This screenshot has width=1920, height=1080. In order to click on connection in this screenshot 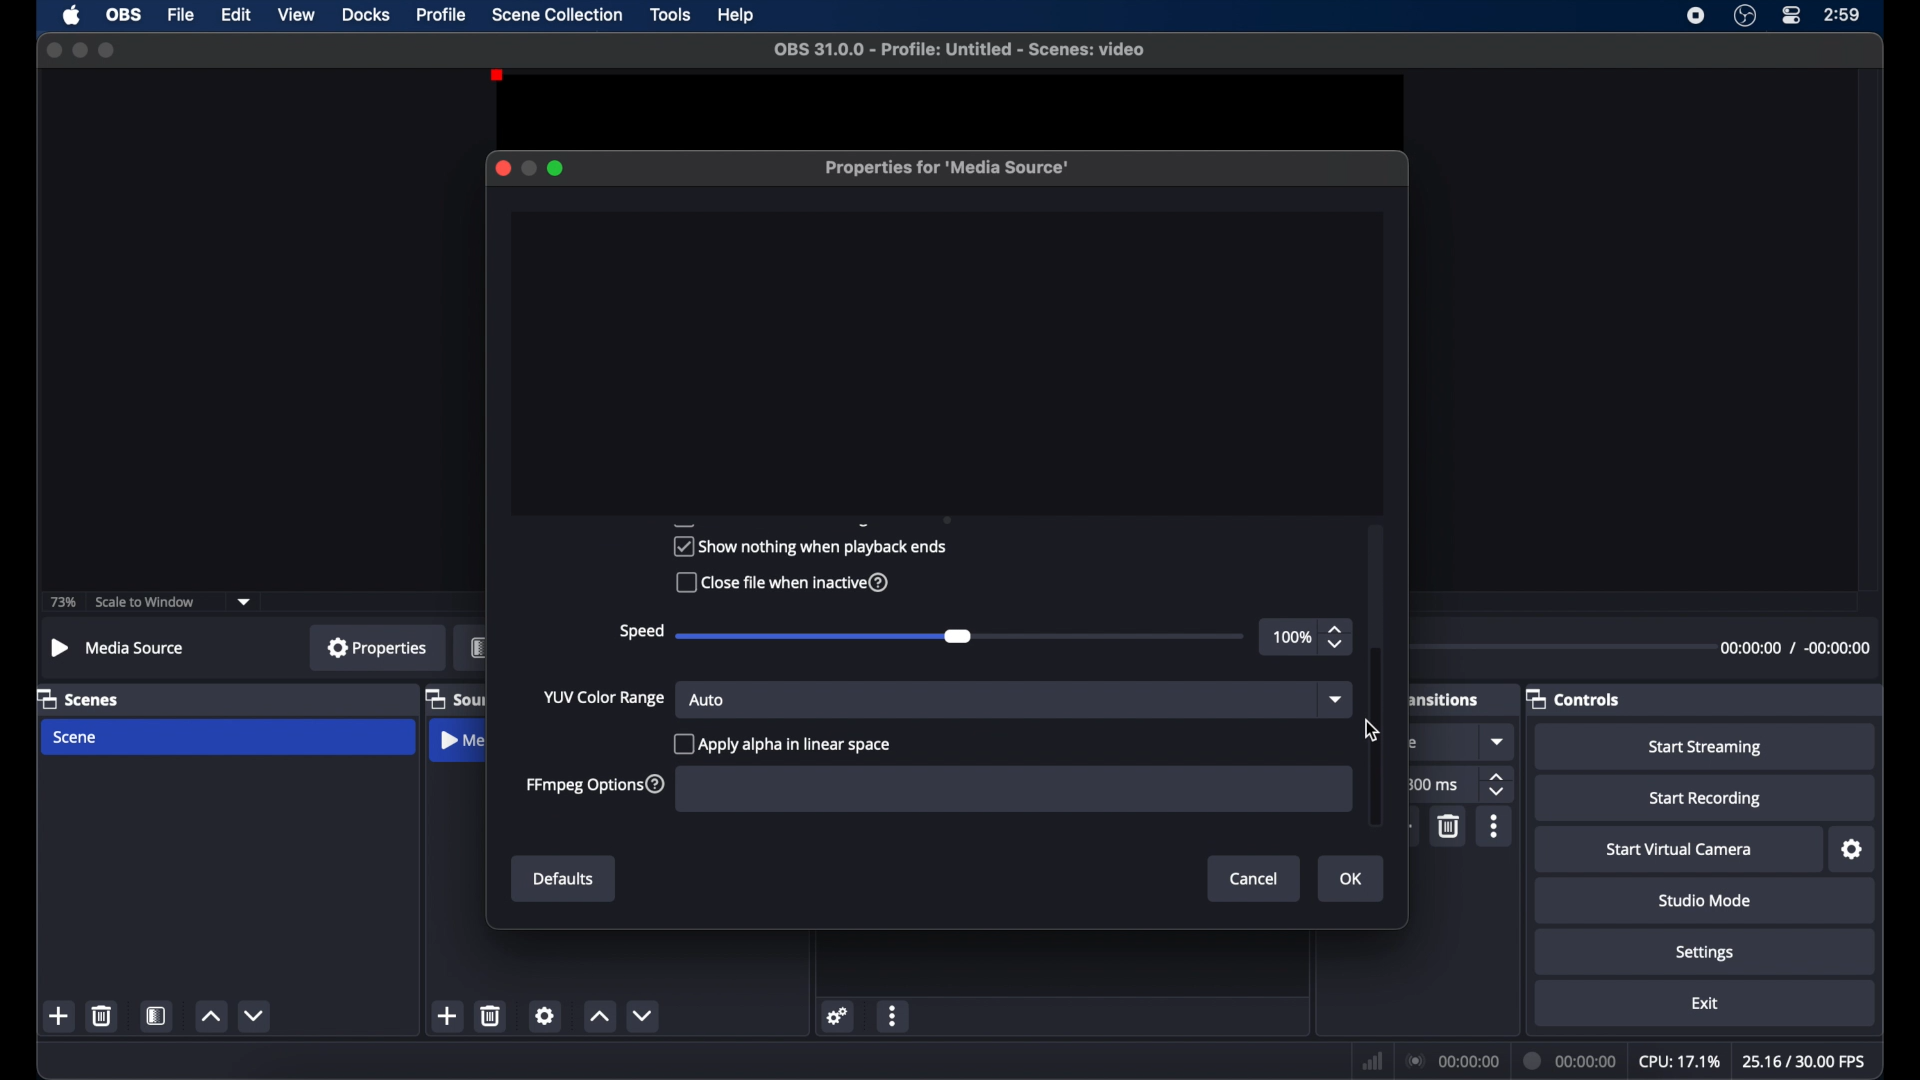, I will do `click(1451, 1062)`.